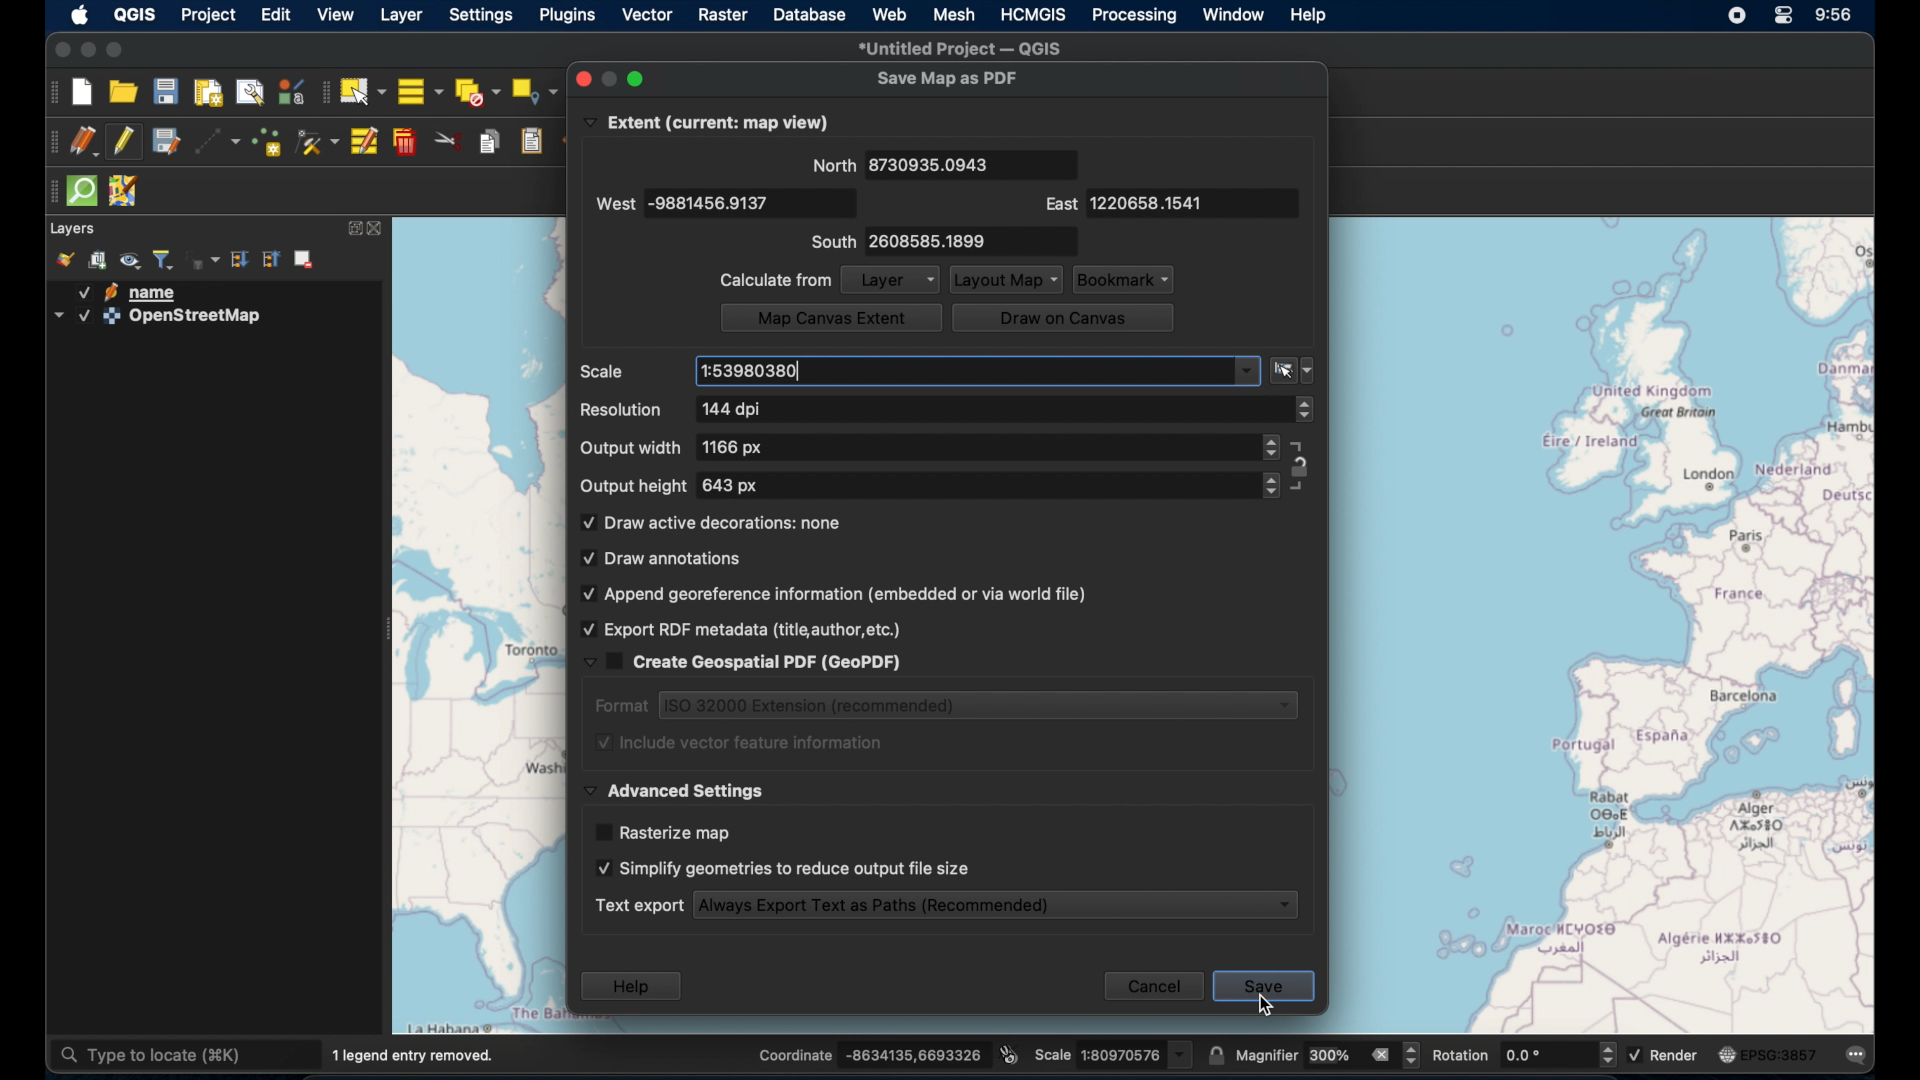 This screenshot has width=1920, height=1080. Describe the element at coordinates (476, 92) in the screenshot. I see `deselect features` at that location.